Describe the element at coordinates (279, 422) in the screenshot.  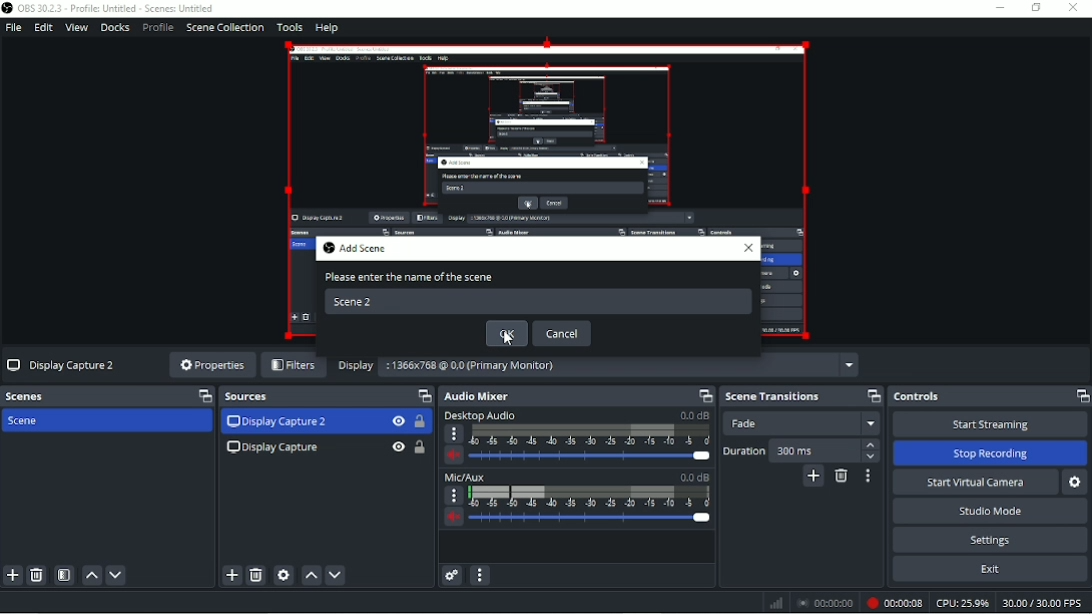
I see `Display Capture 2` at that location.